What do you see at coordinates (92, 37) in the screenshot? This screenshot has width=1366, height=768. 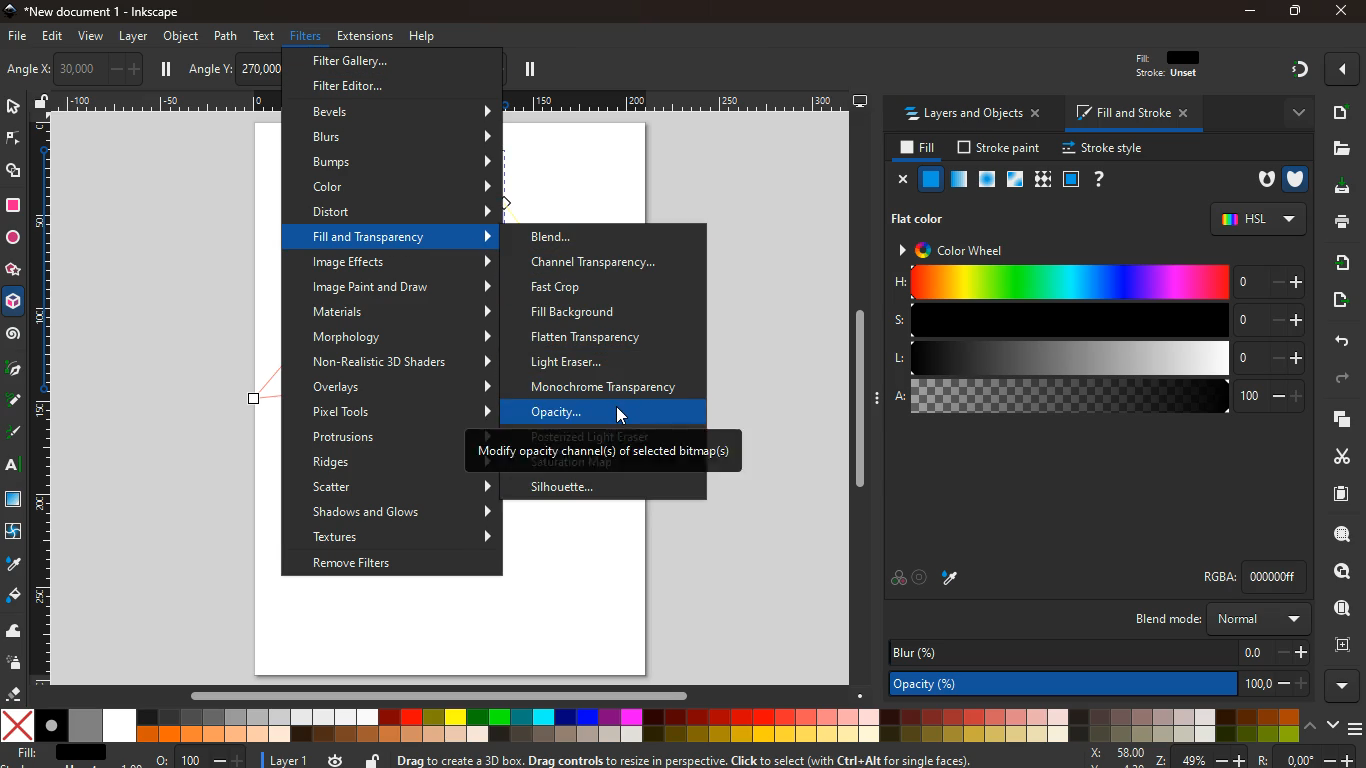 I see `view` at bounding box center [92, 37].